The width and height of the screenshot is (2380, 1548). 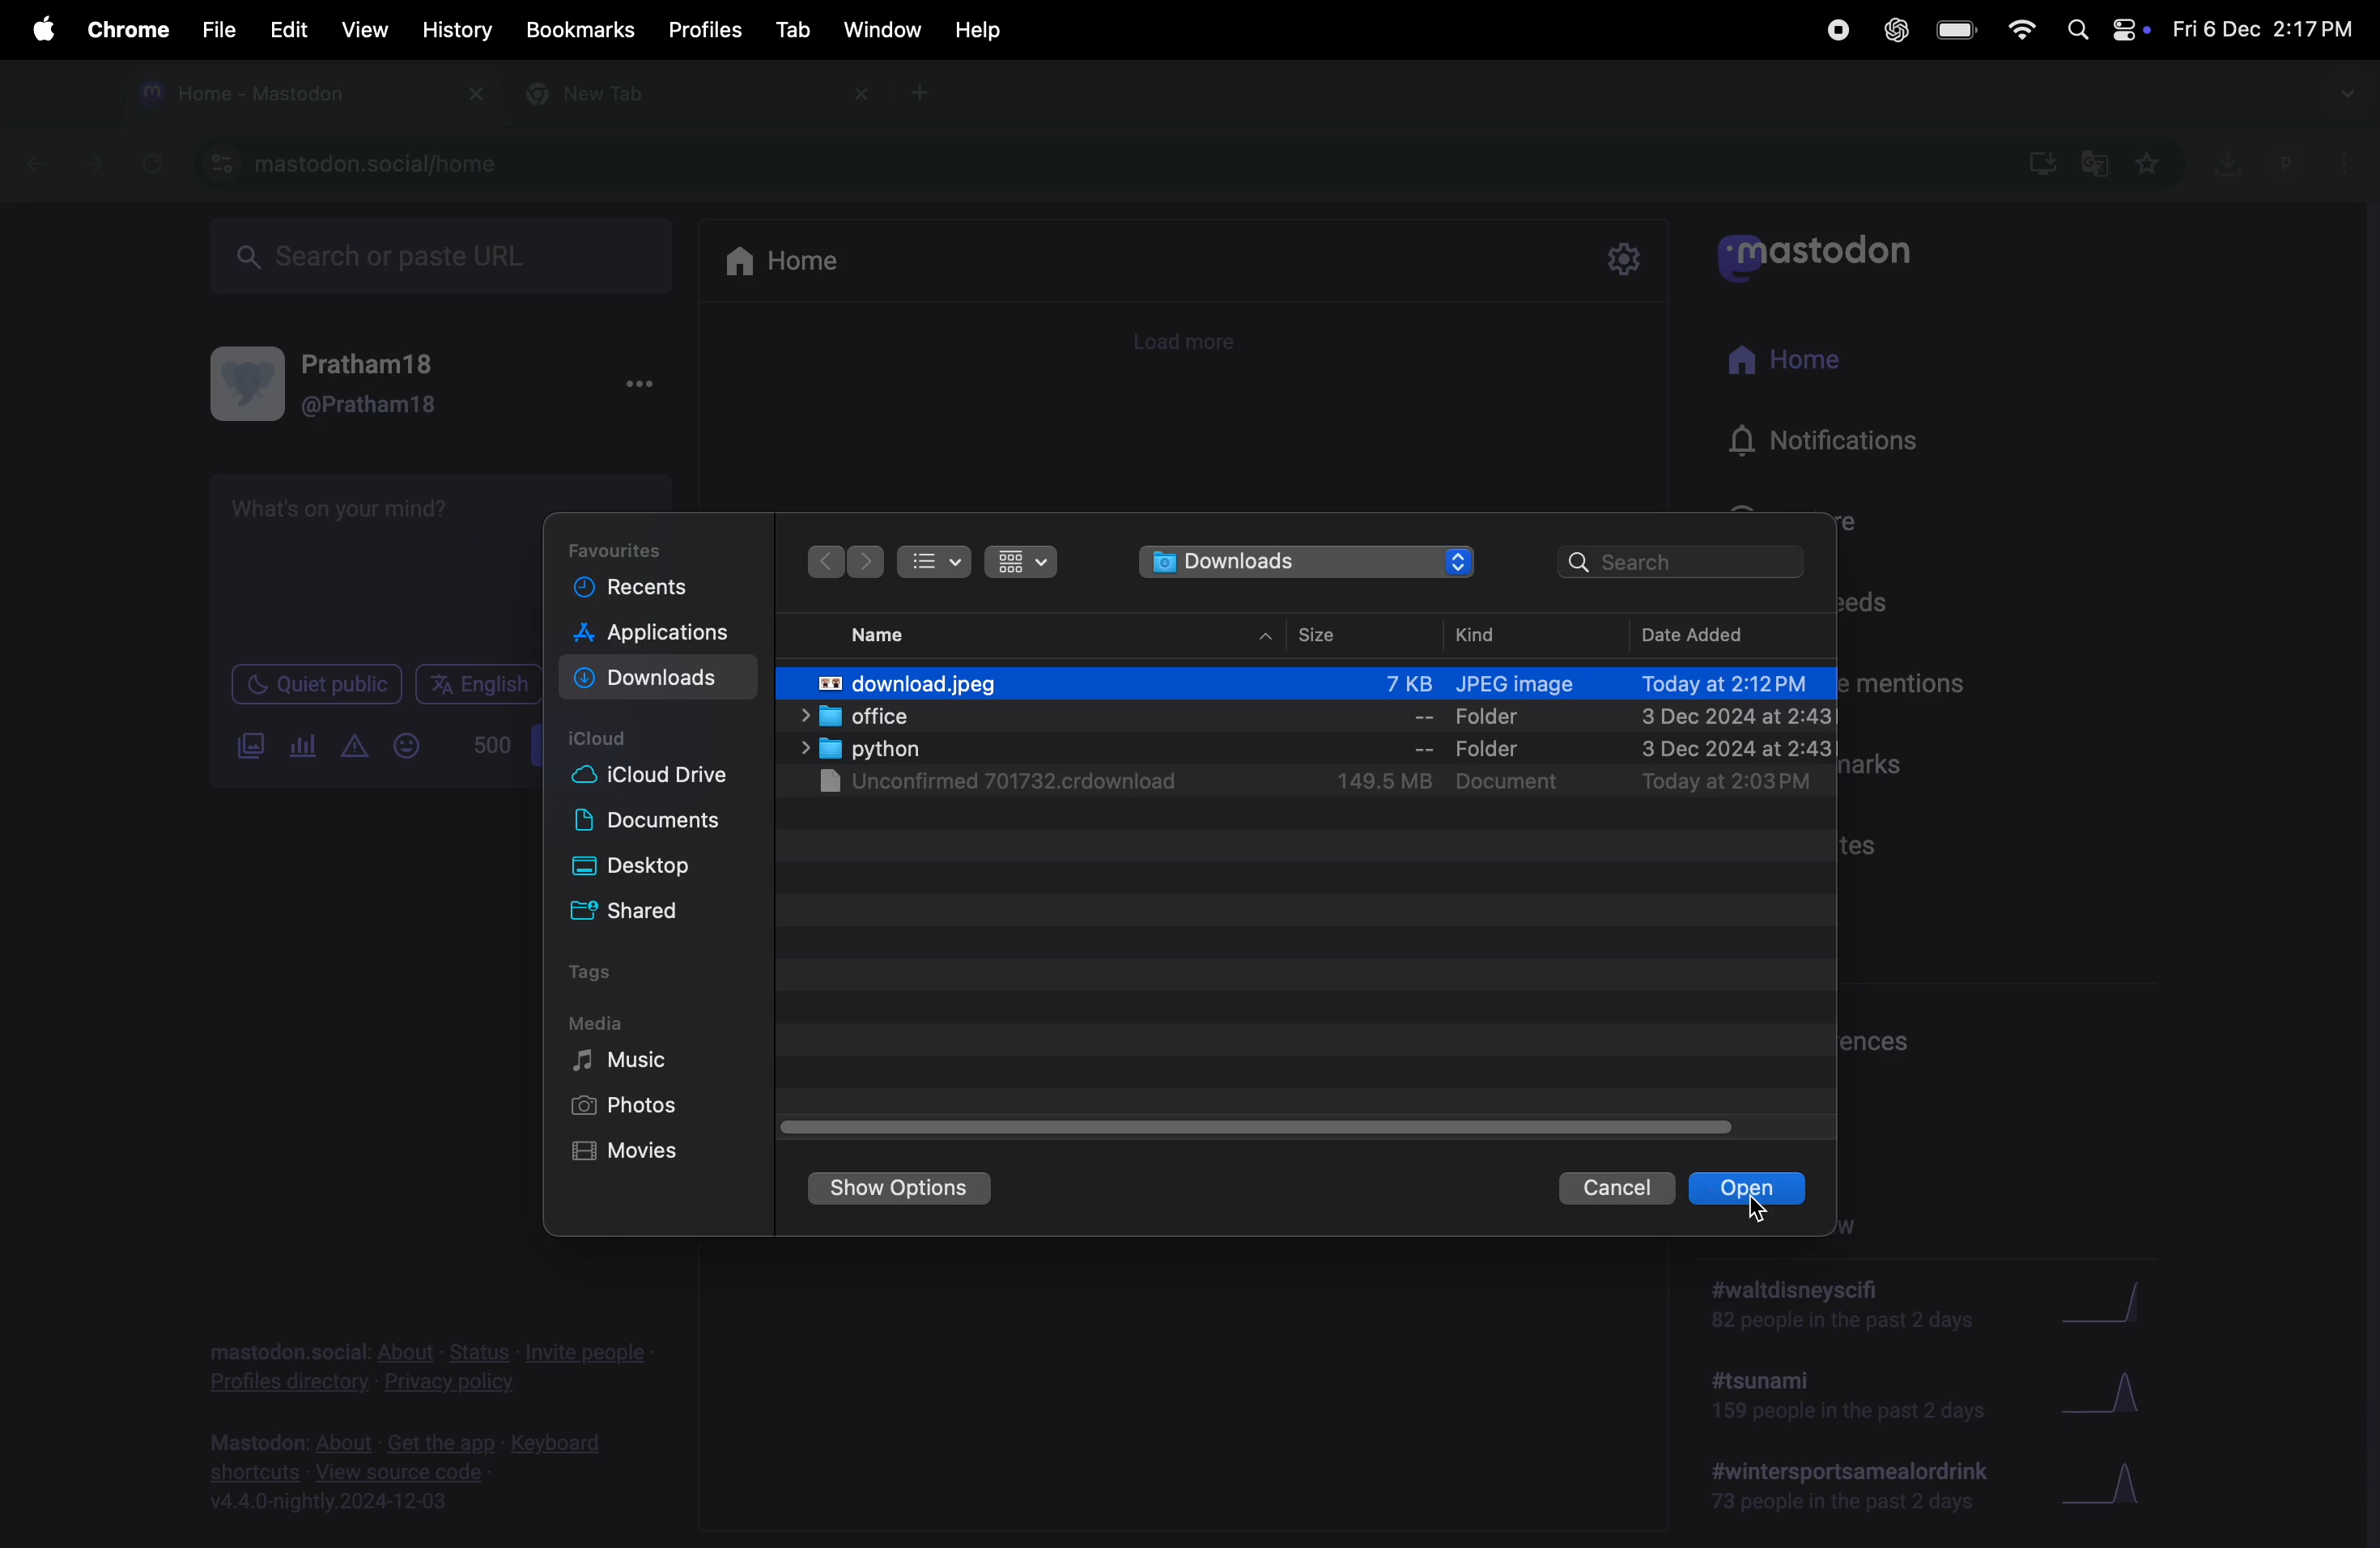 I want to click on Graph, so click(x=2131, y=1479).